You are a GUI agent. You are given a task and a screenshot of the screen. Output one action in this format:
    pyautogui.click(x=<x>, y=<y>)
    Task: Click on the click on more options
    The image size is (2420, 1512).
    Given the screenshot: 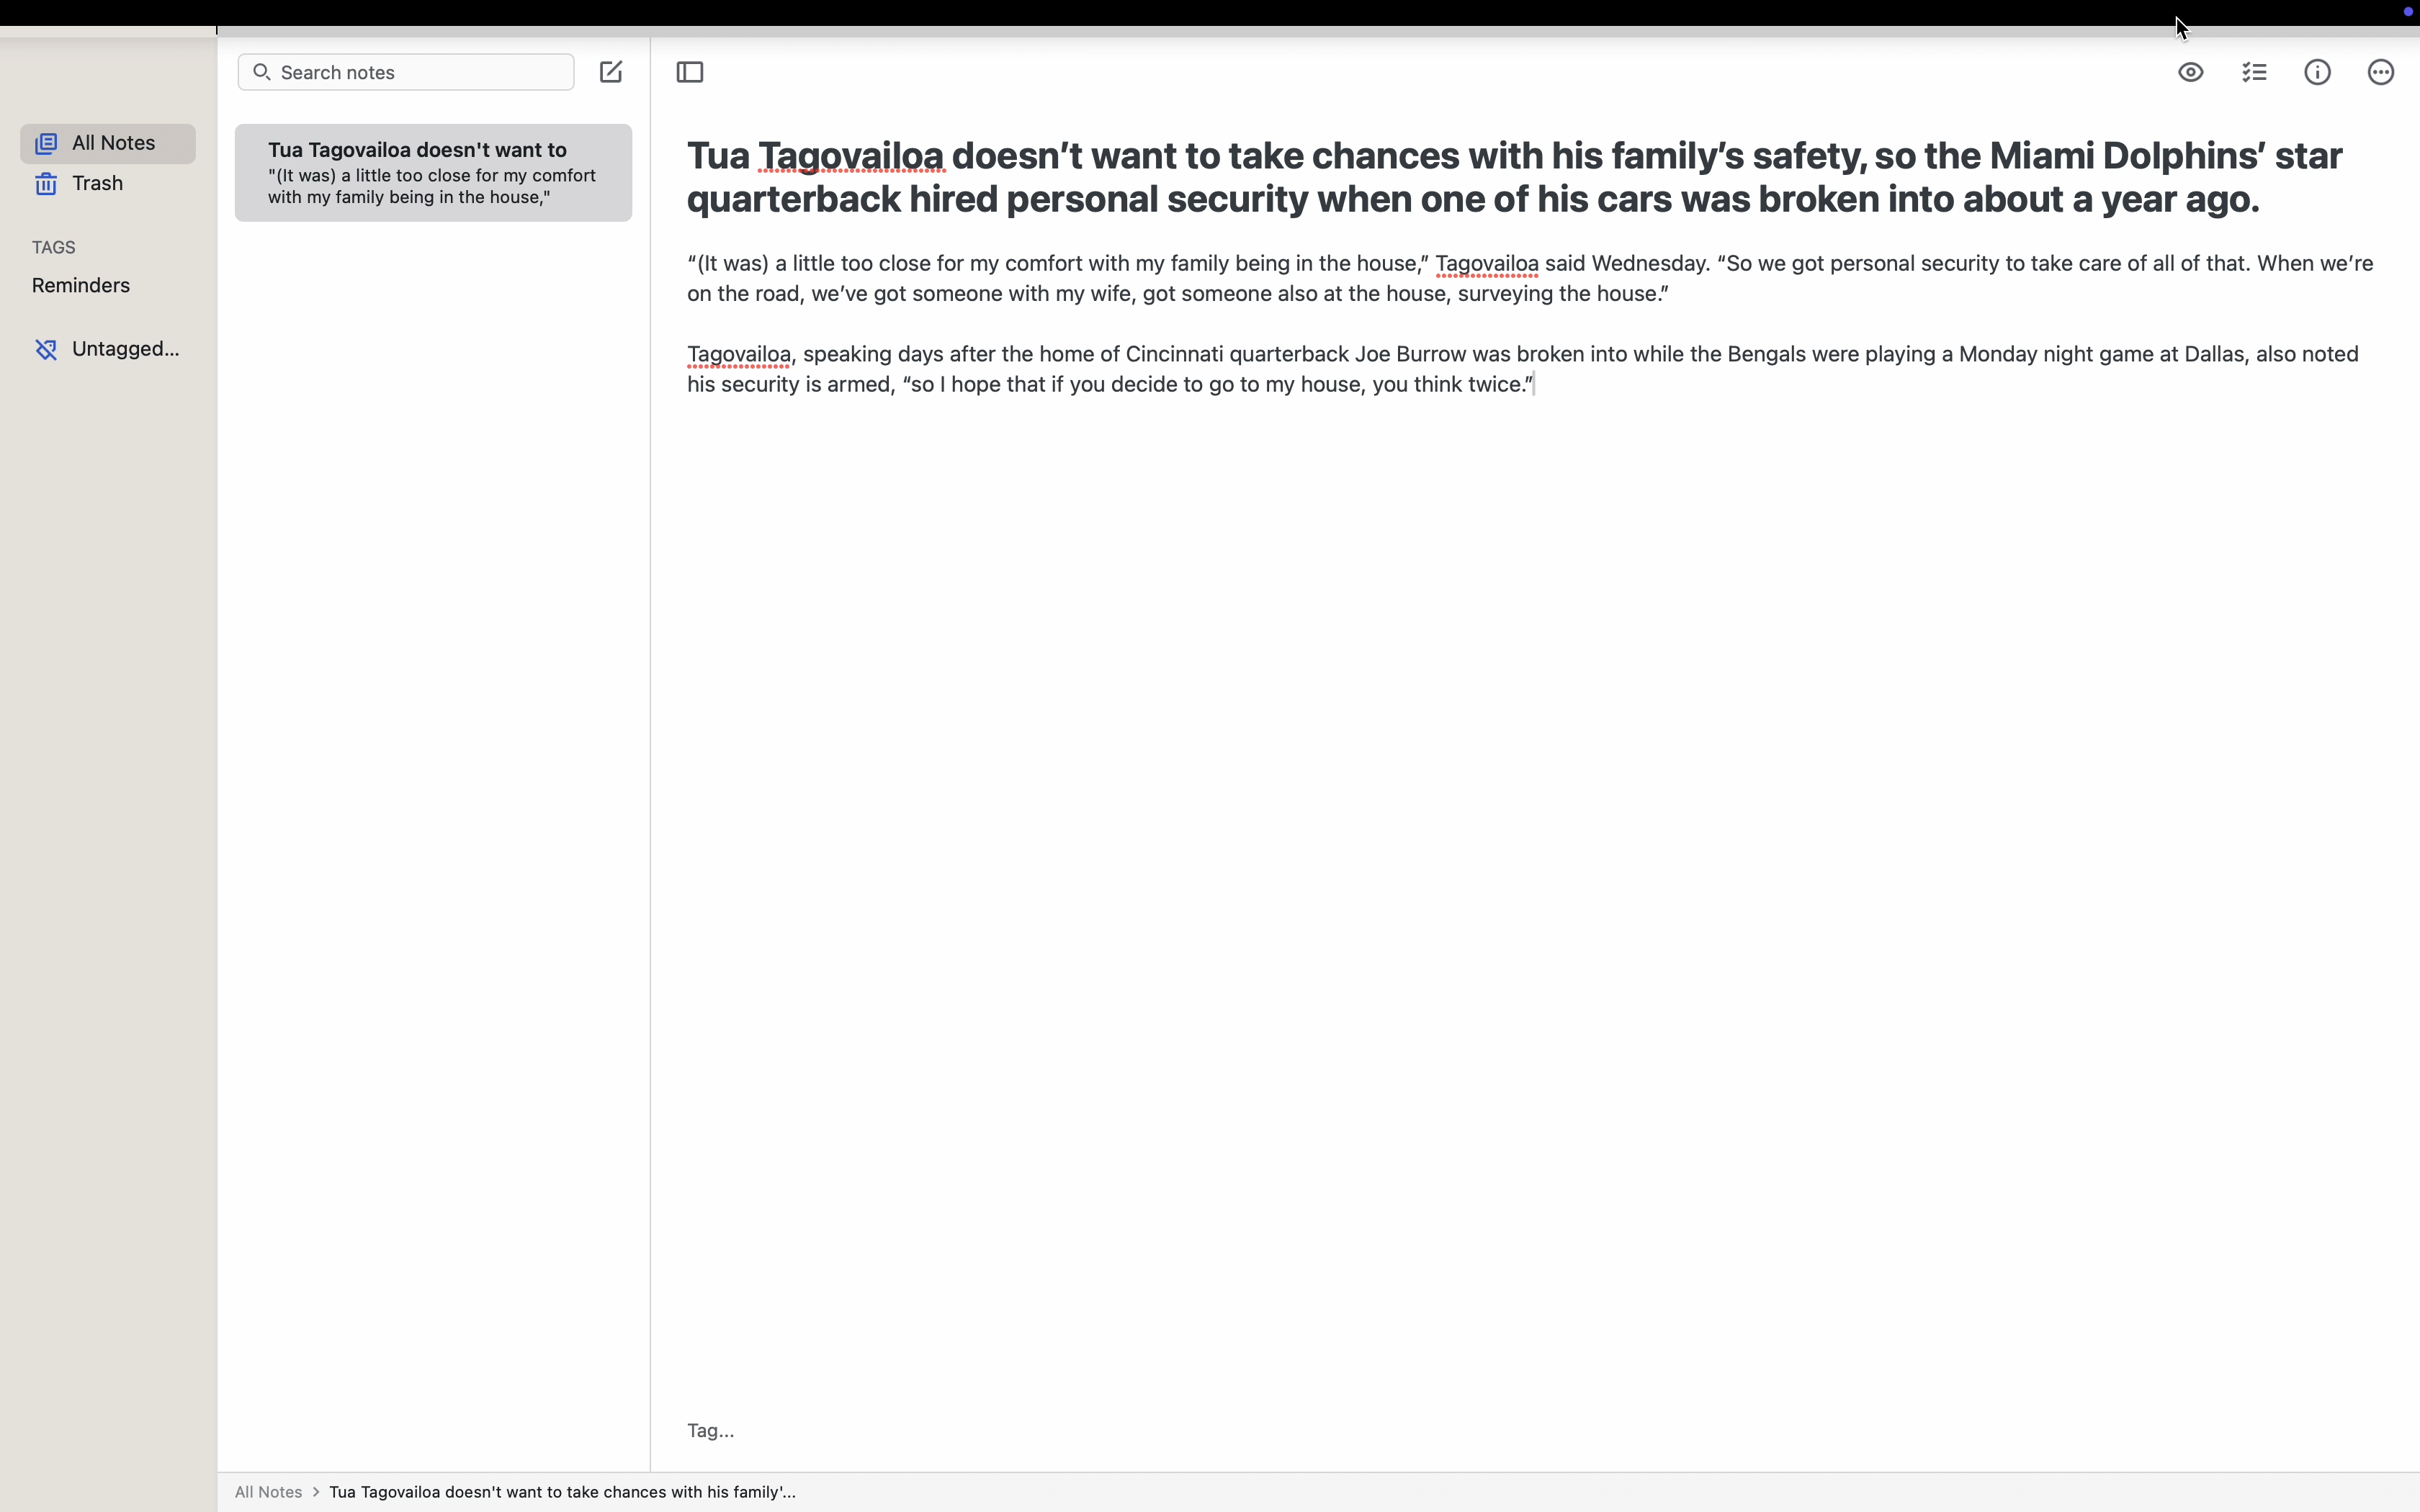 What is the action you would take?
    pyautogui.click(x=2379, y=71)
    